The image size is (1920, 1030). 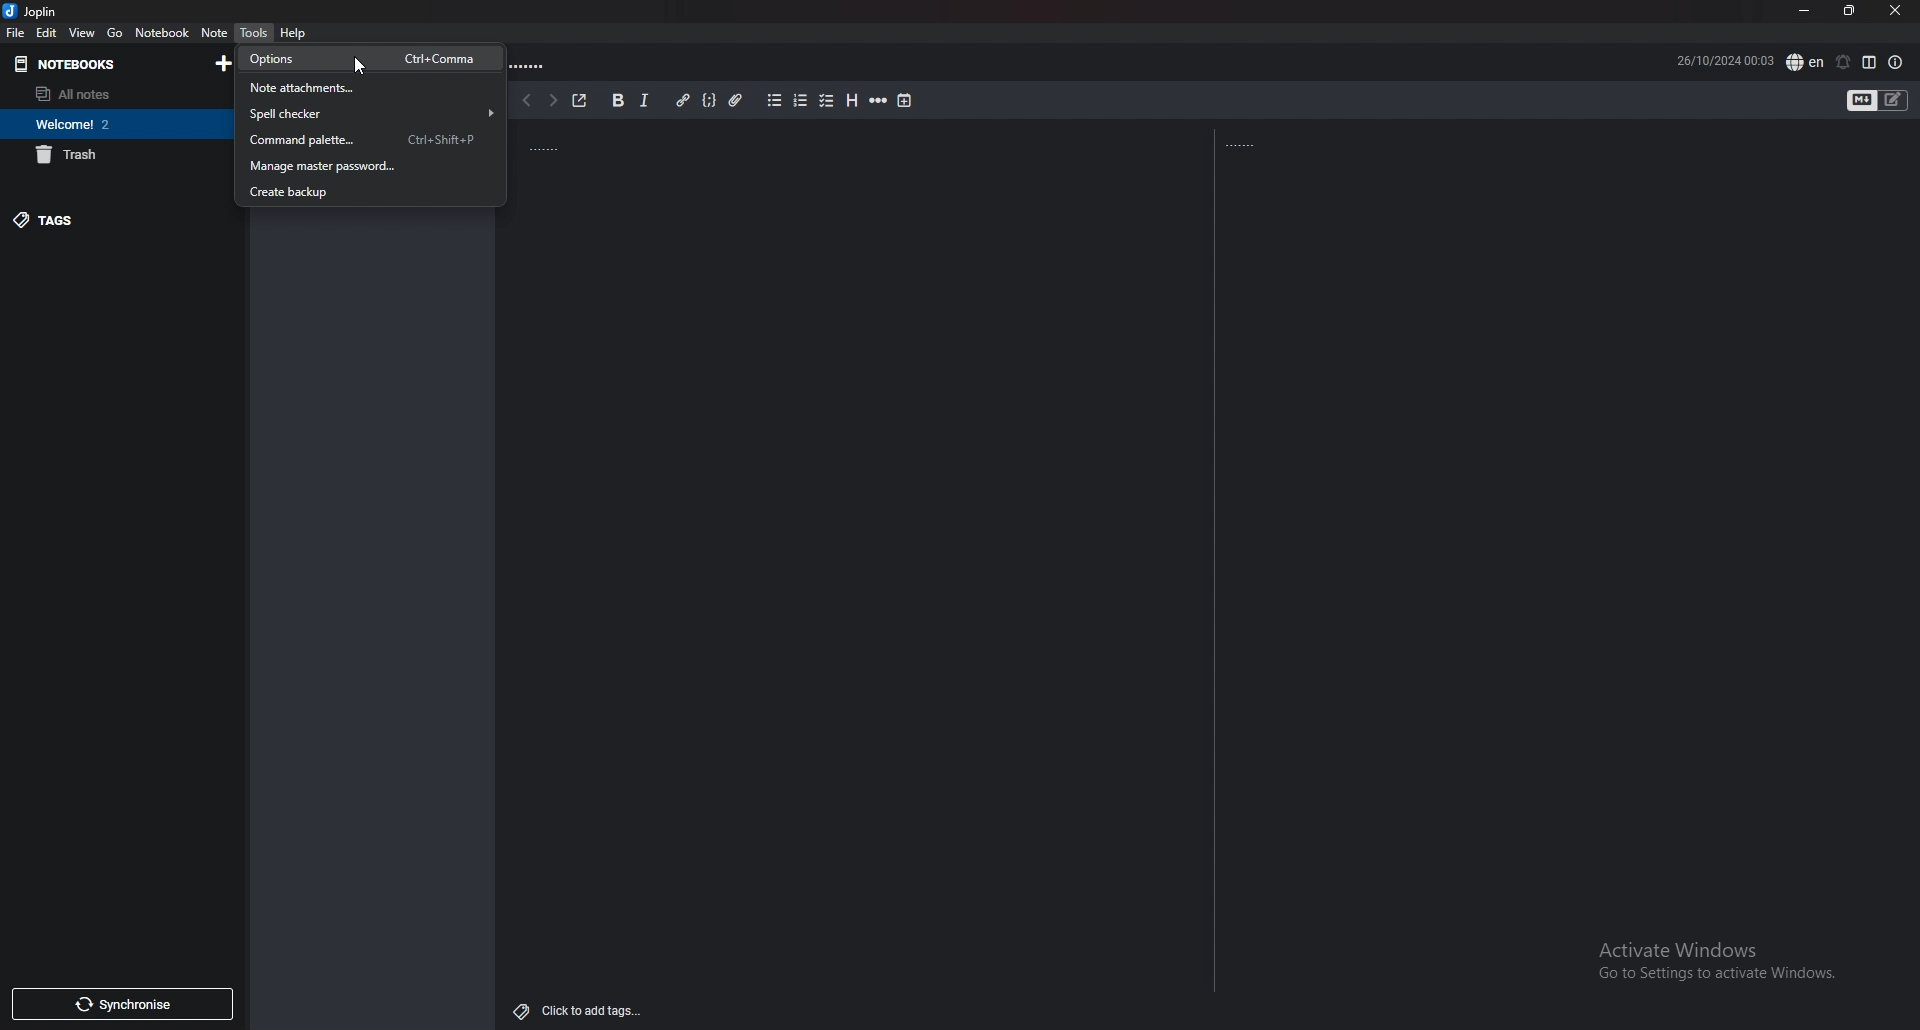 I want to click on numbered list, so click(x=801, y=101).